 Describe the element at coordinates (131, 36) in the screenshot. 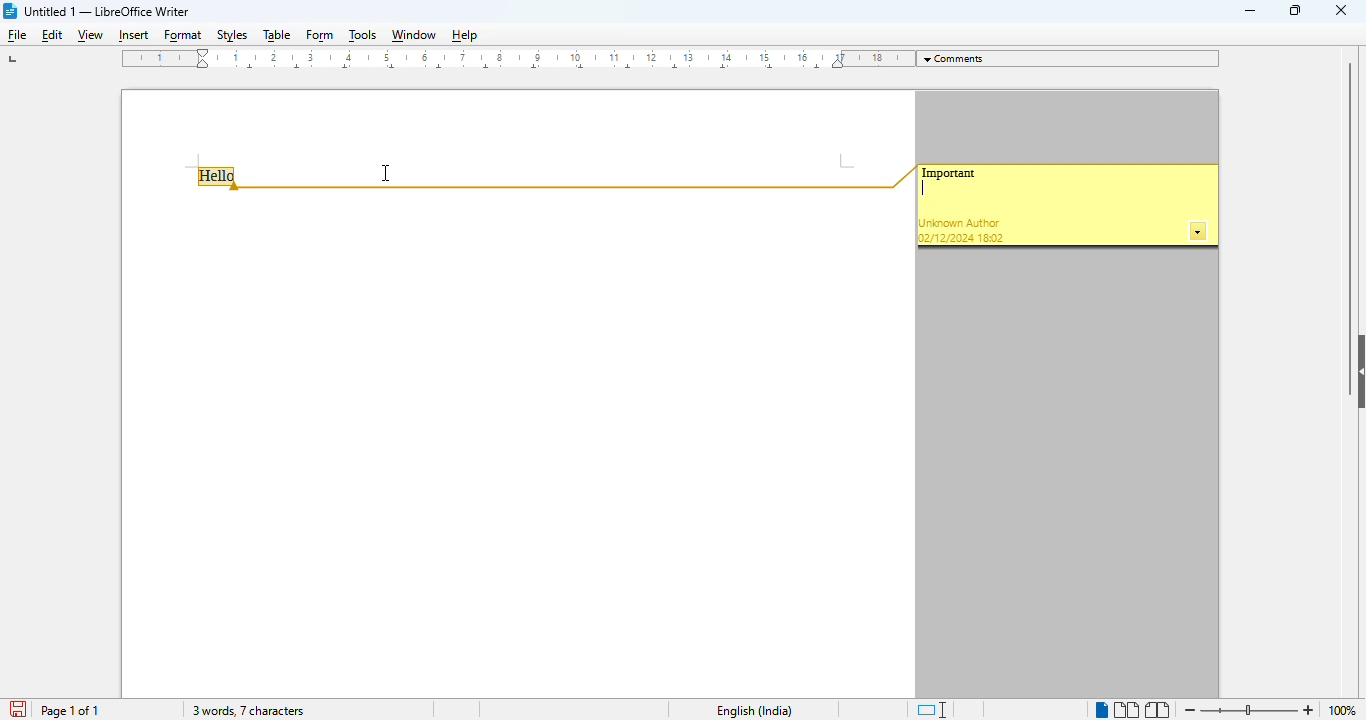

I see `insert` at that location.